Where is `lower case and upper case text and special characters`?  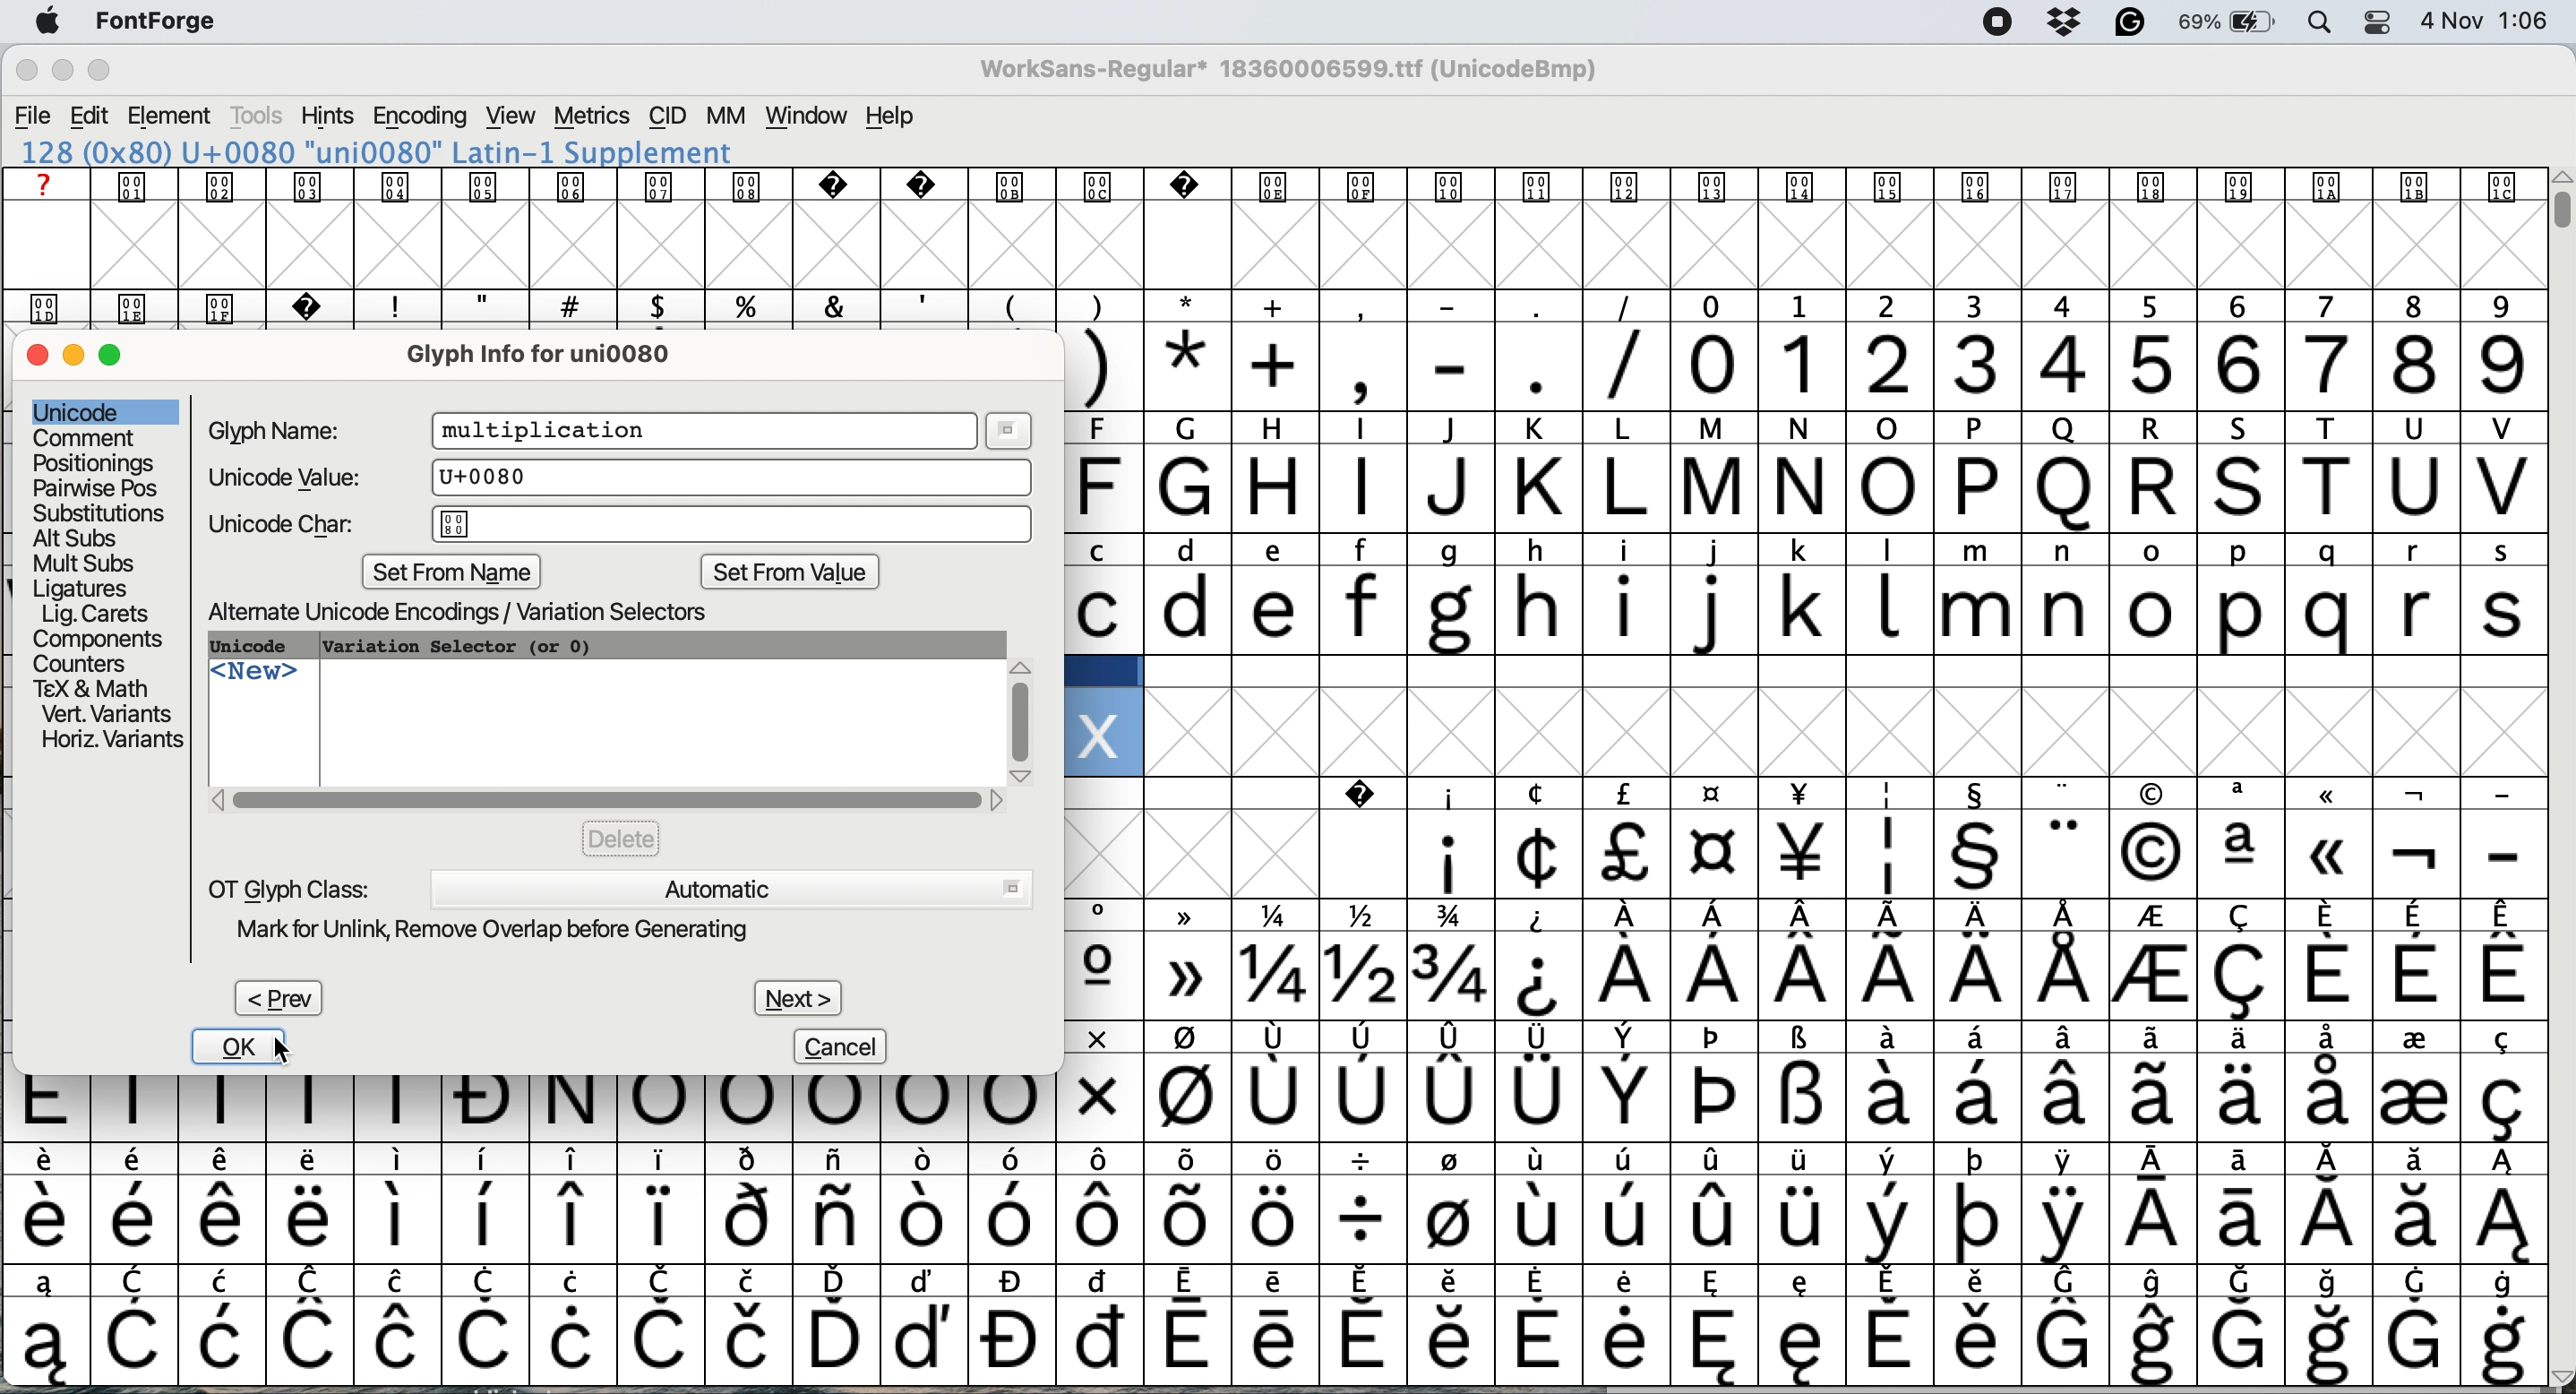
lower case and upper case text and special characters is located at coordinates (1806, 551).